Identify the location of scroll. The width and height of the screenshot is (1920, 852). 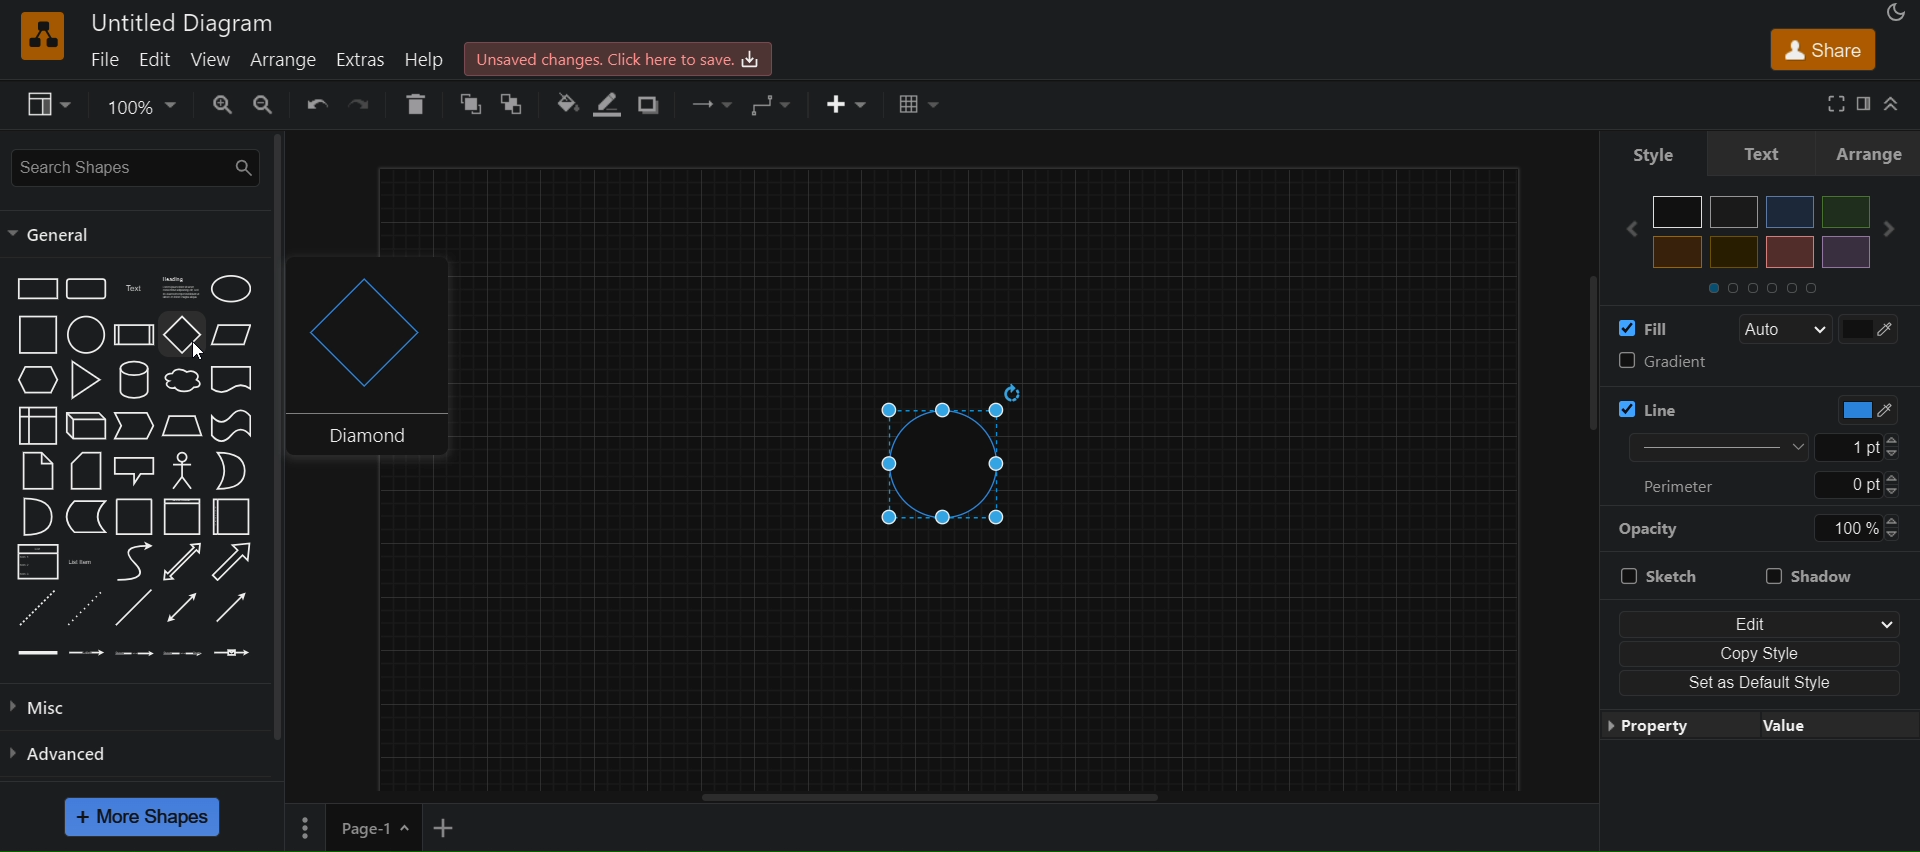
(1574, 376).